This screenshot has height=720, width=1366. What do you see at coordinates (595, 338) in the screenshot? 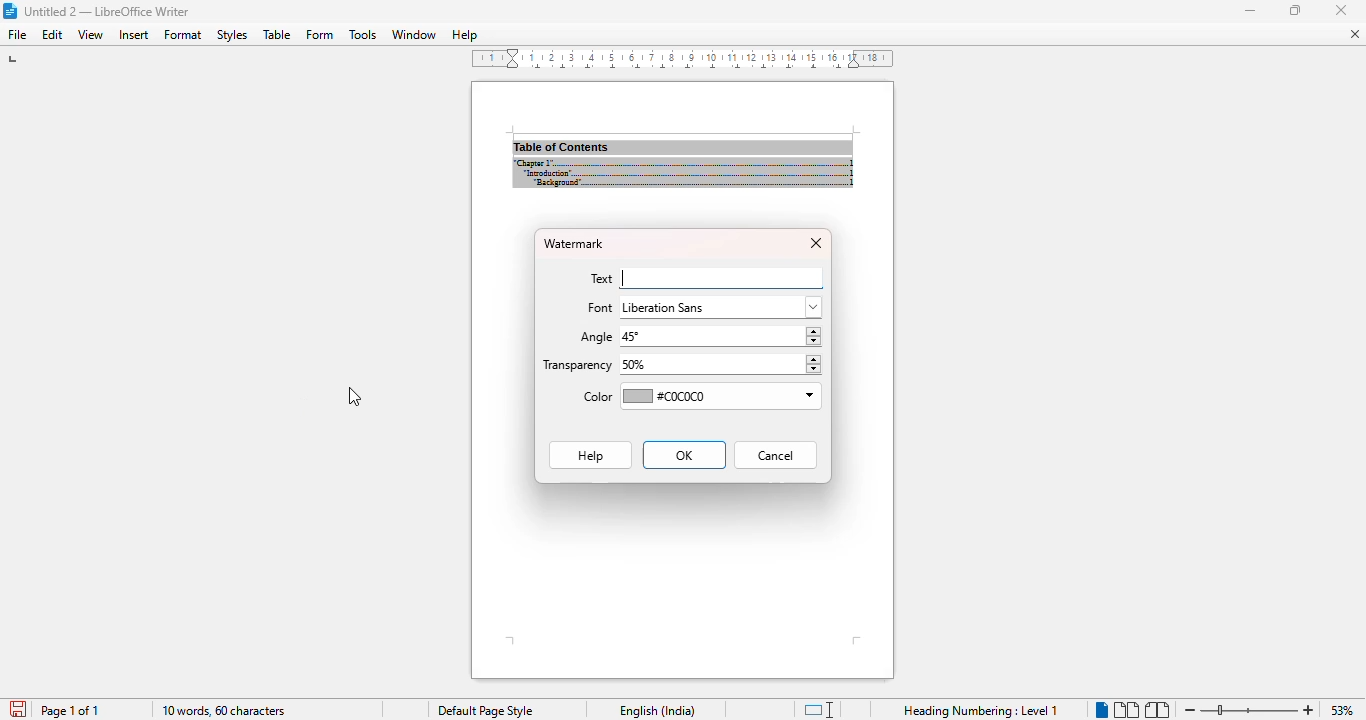
I see `angle` at bounding box center [595, 338].